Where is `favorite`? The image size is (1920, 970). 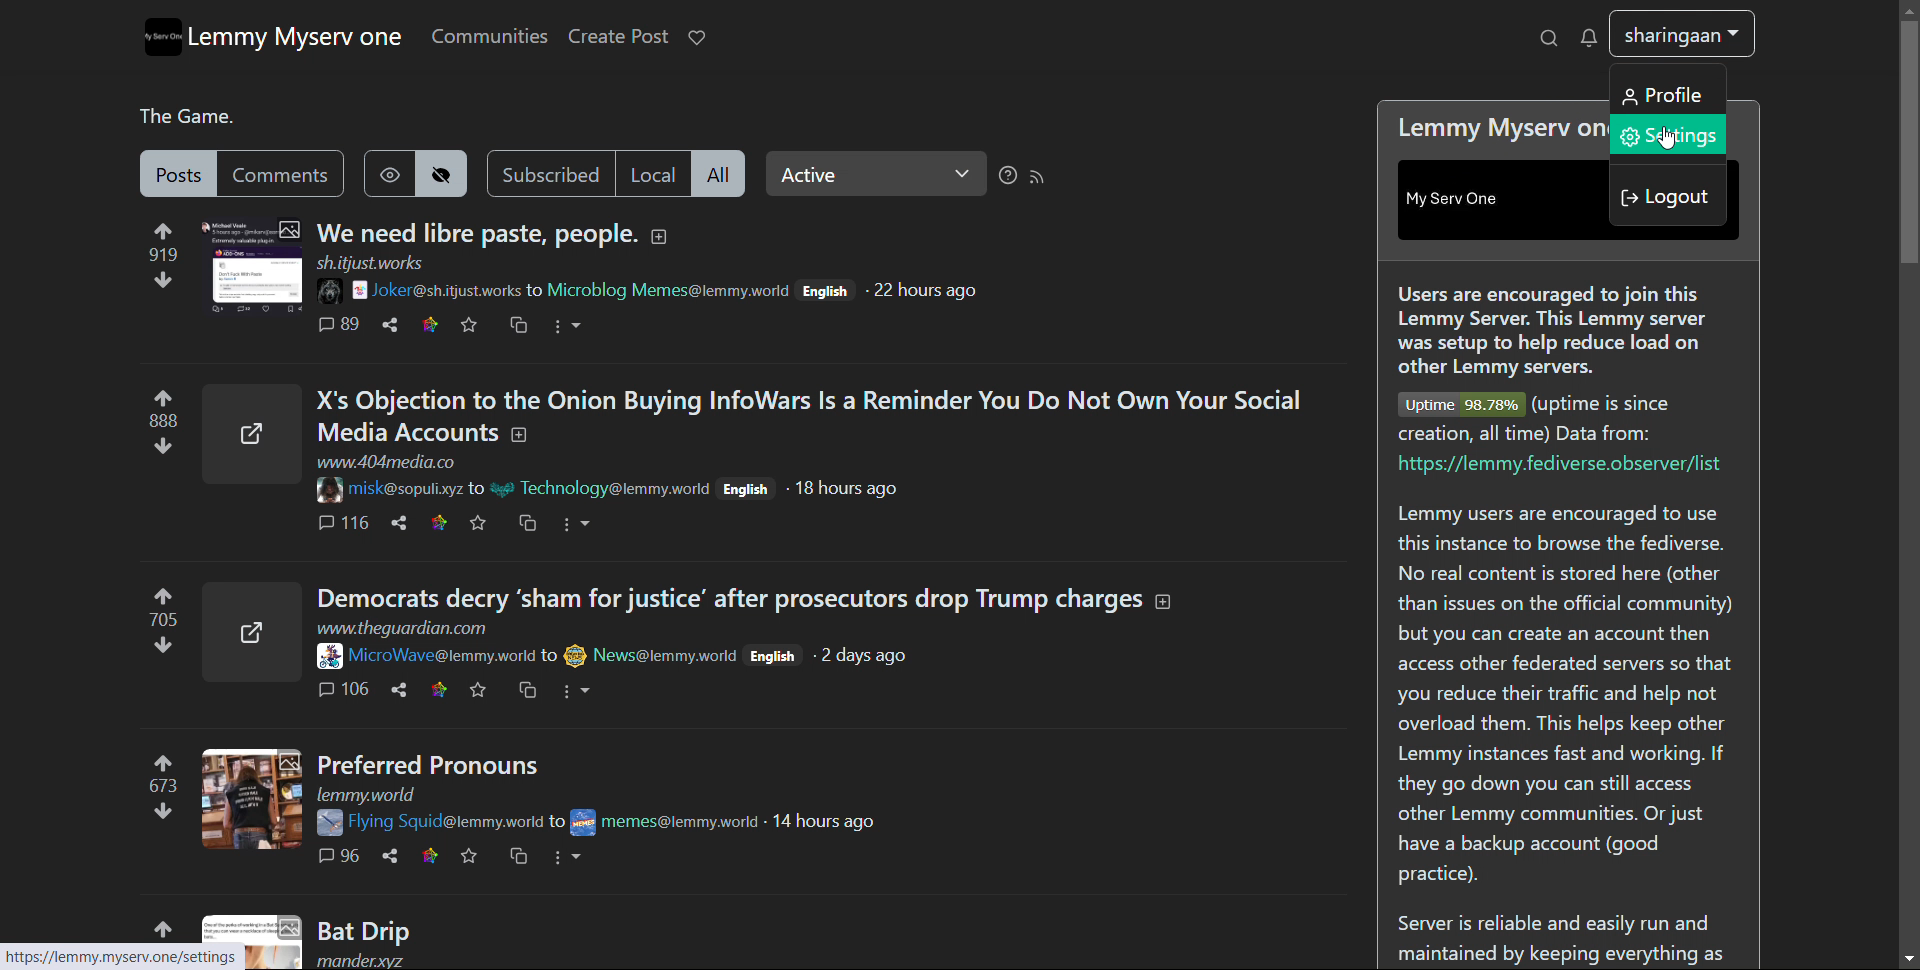
favorite is located at coordinates (480, 525).